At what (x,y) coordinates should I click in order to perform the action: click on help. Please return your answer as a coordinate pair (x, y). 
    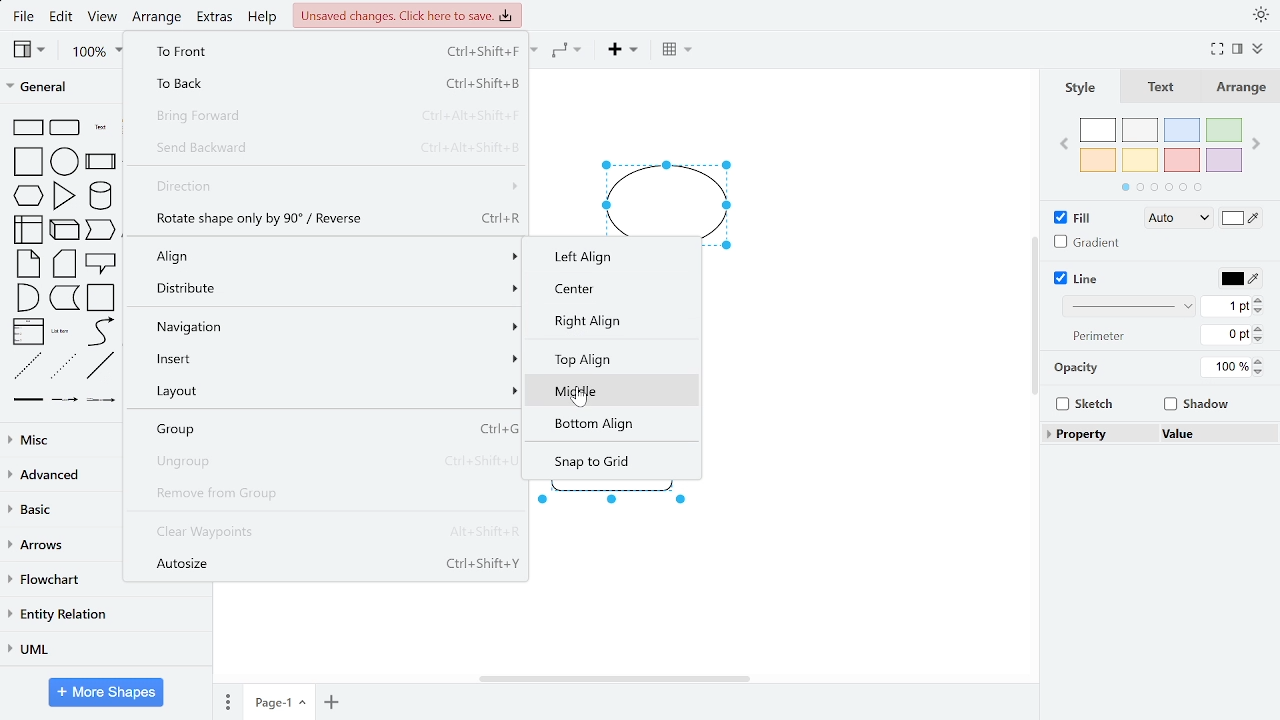
    Looking at the image, I should click on (264, 19).